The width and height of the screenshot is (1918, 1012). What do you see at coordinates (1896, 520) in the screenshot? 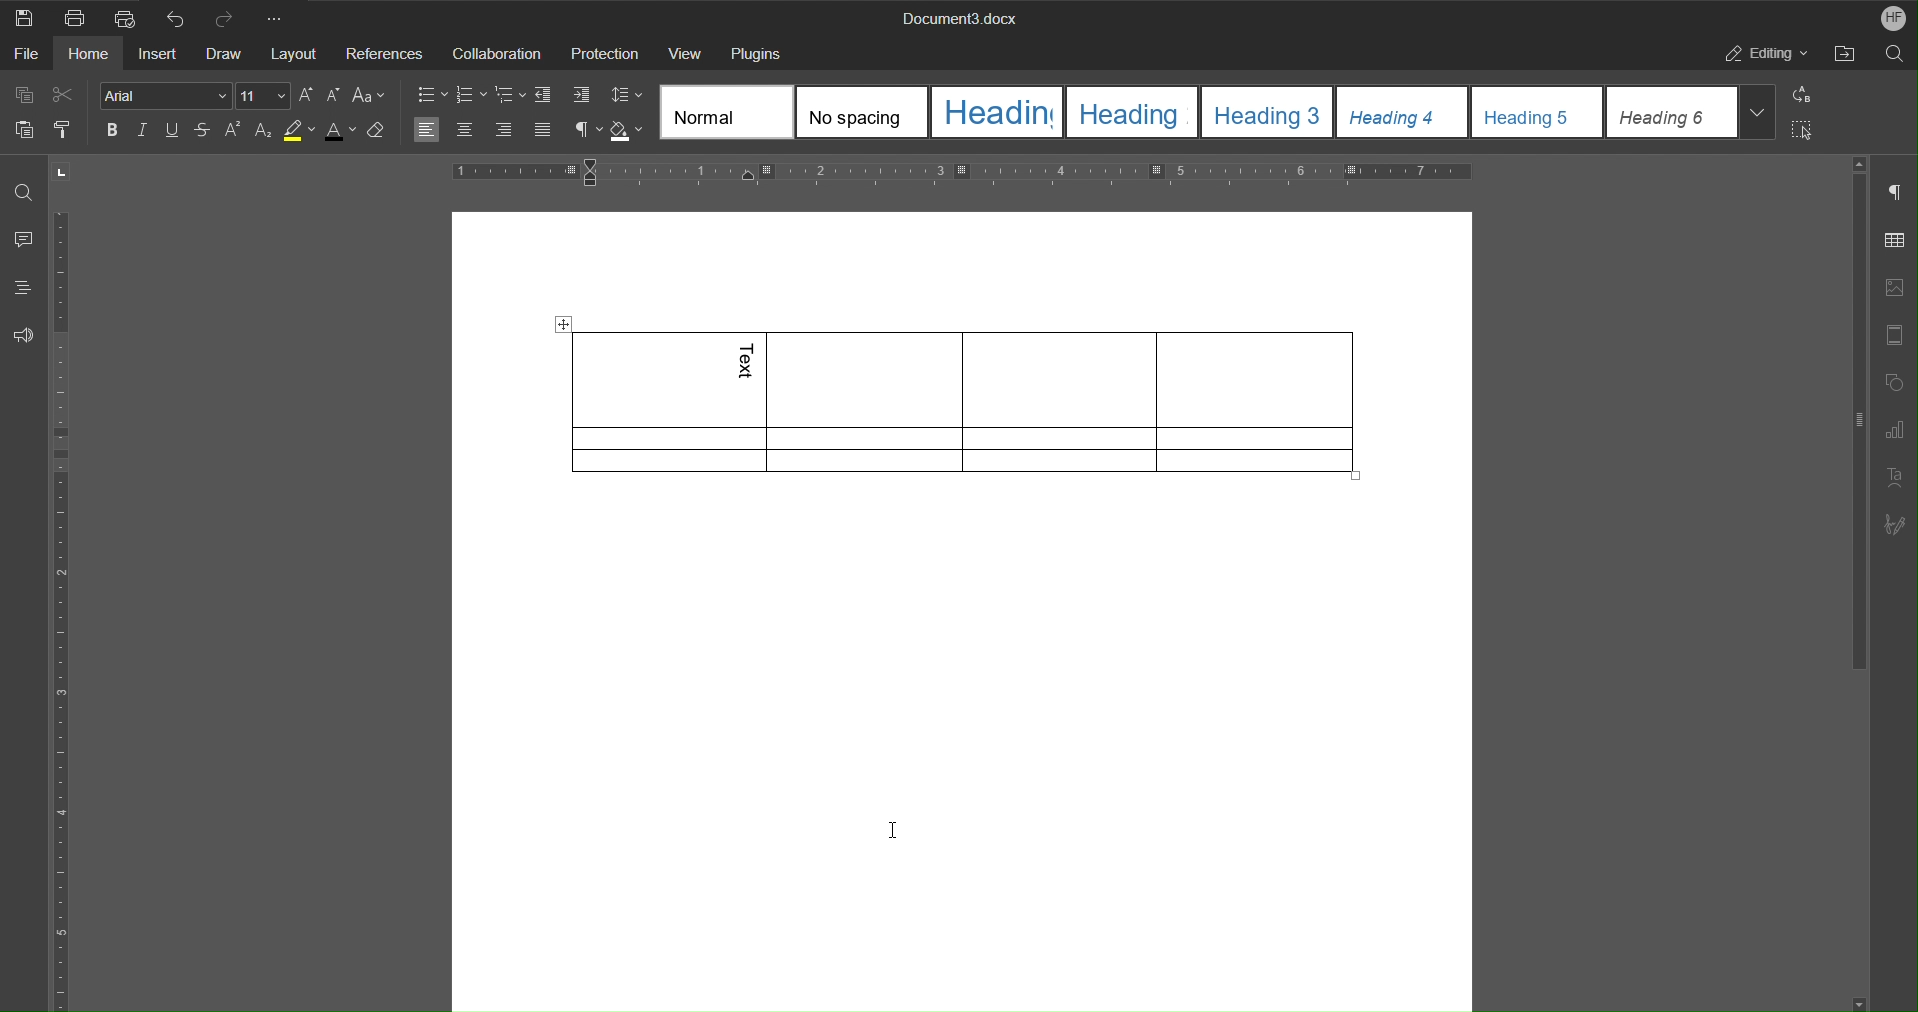
I see `Signature` at bounding box center [1896, 520].